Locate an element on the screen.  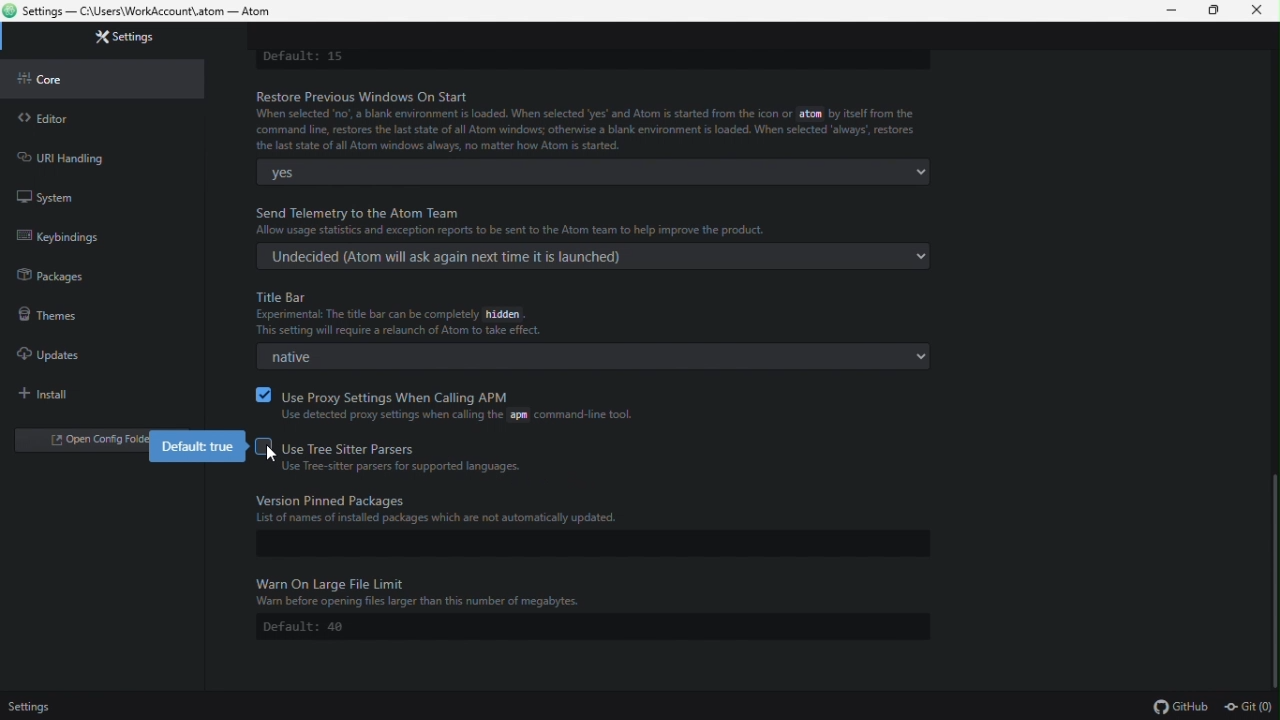
open folder is located at coordinates (88, 443).